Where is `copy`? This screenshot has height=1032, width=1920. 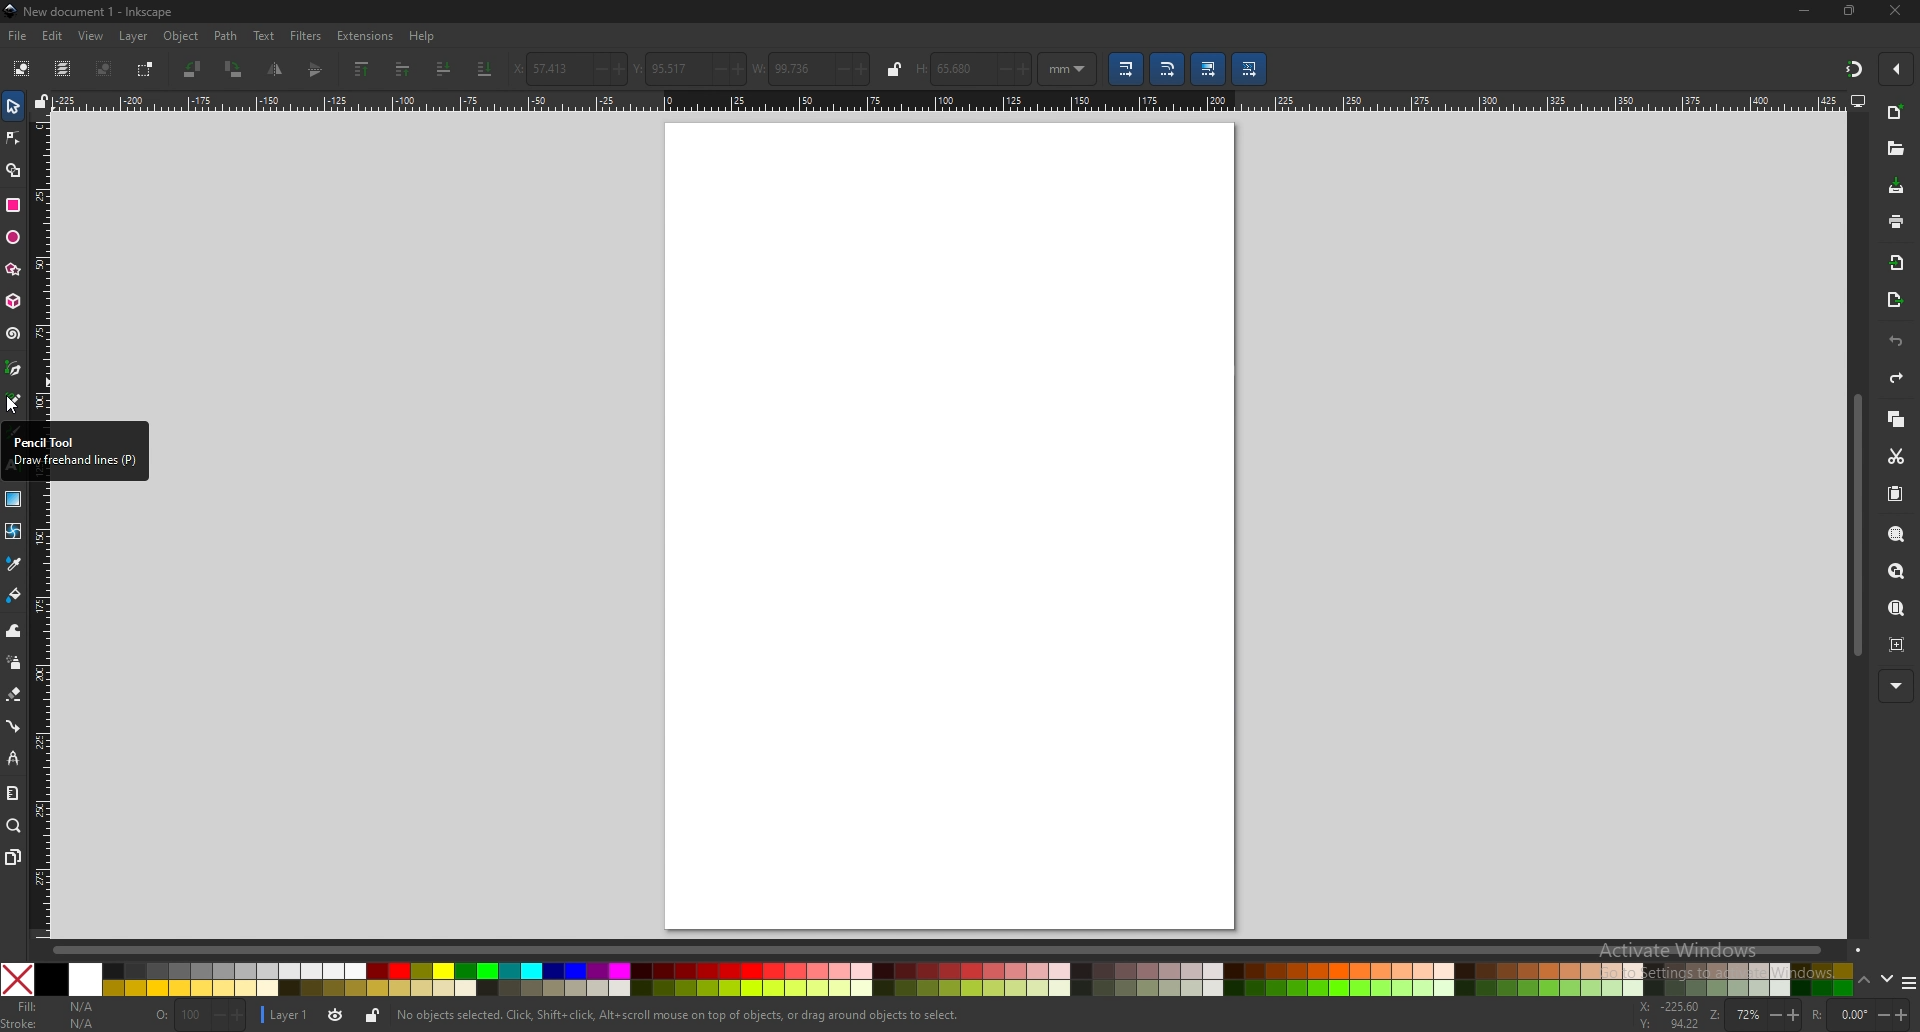
copy is located at coordinates (1895, 419).